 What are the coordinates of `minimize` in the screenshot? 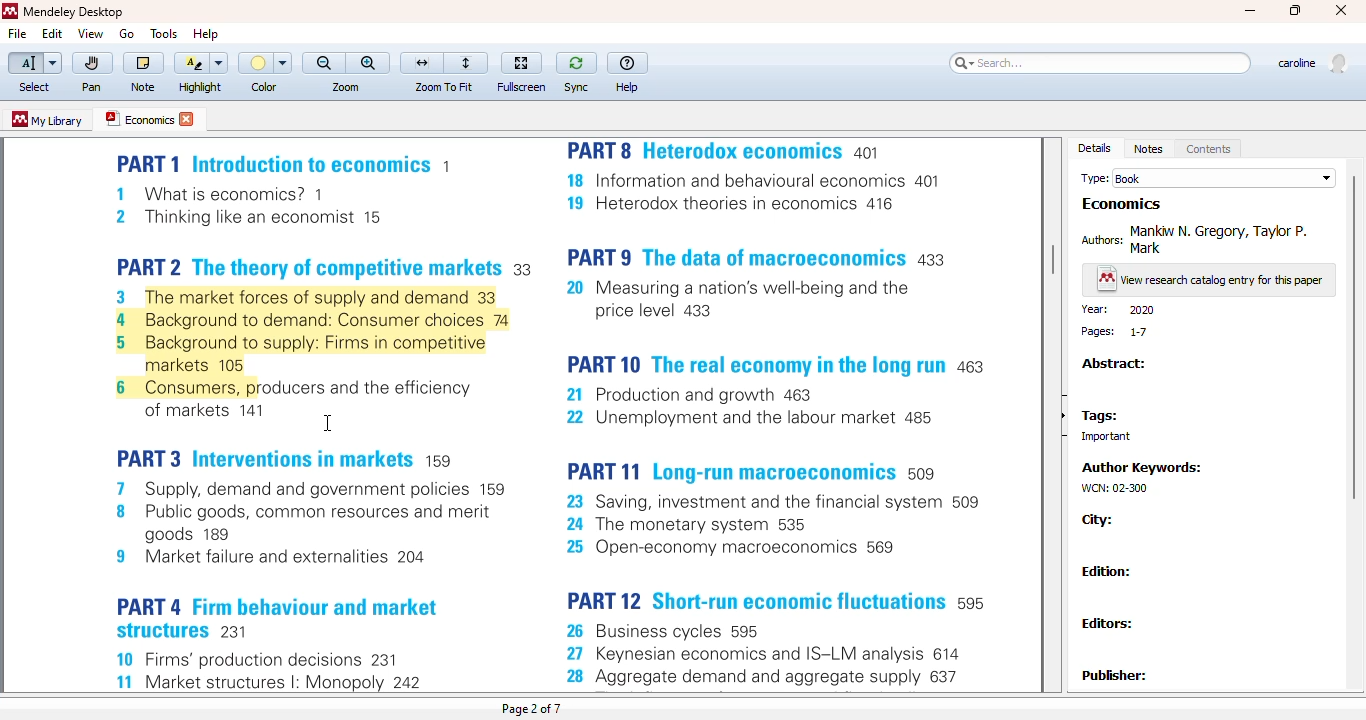 It's located at (1251, 11).